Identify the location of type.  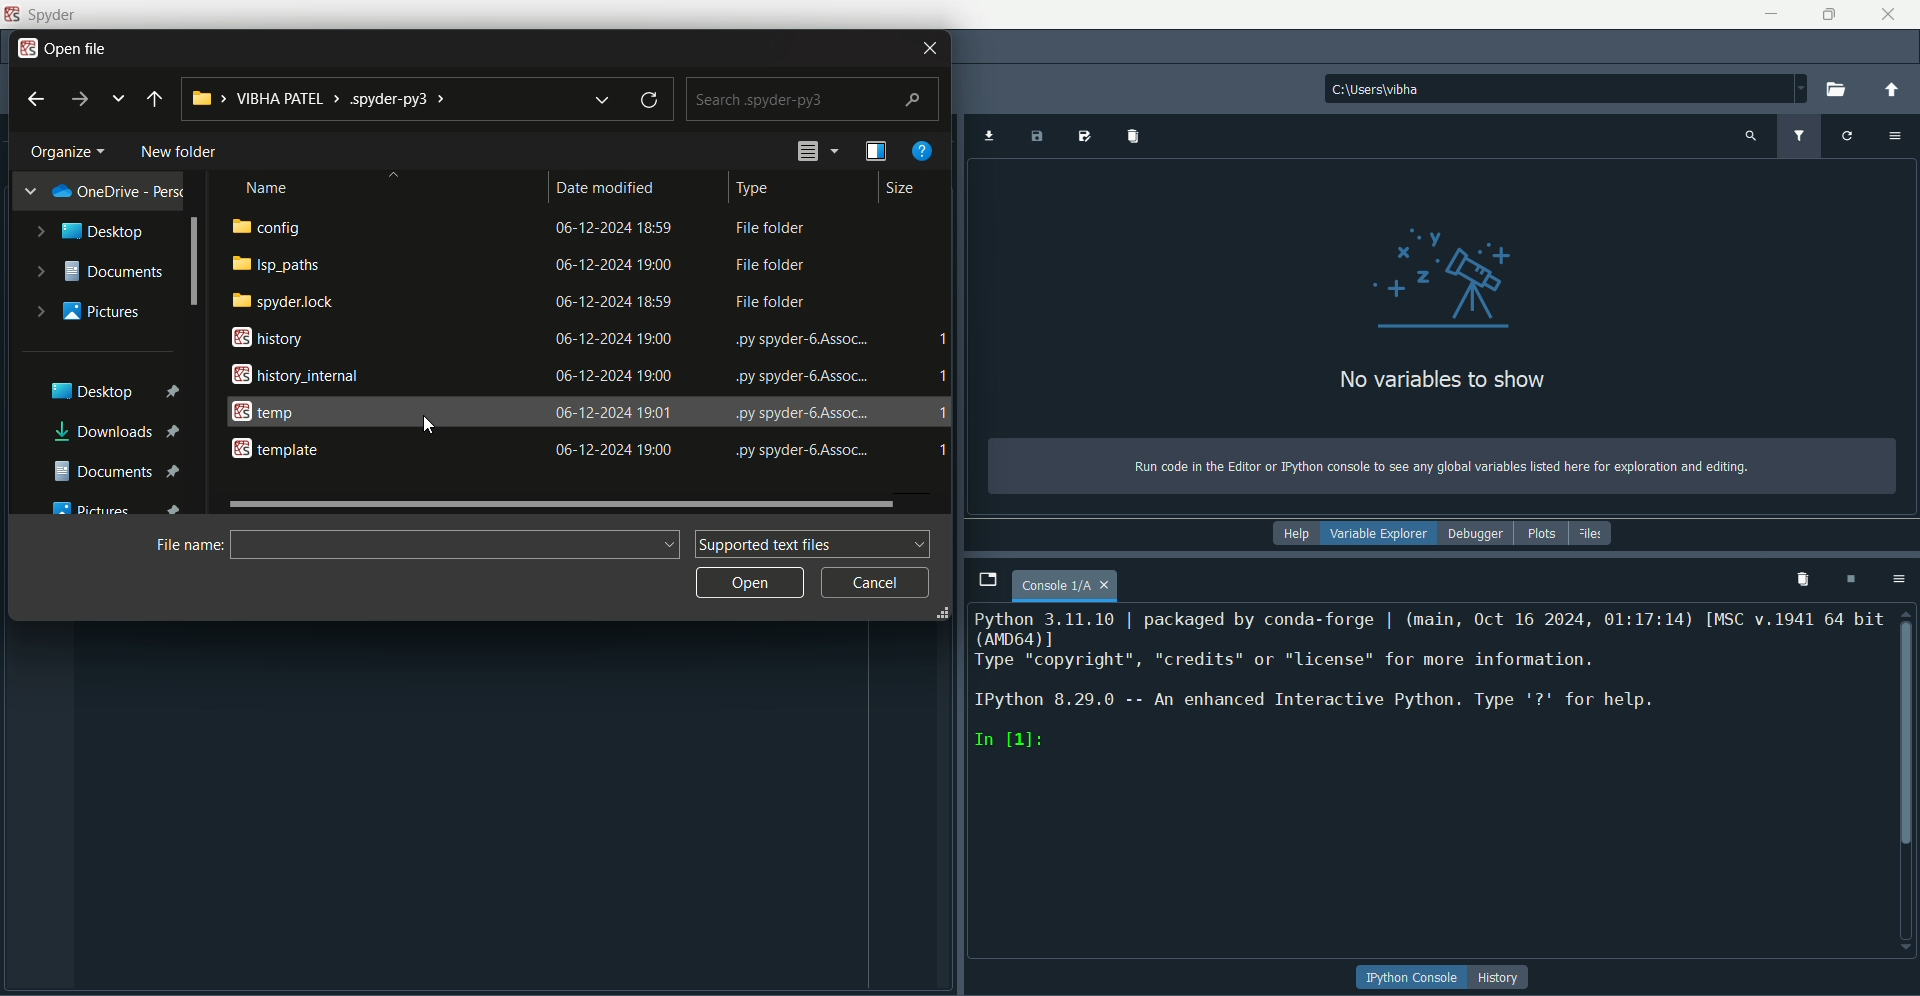
(752, 189).